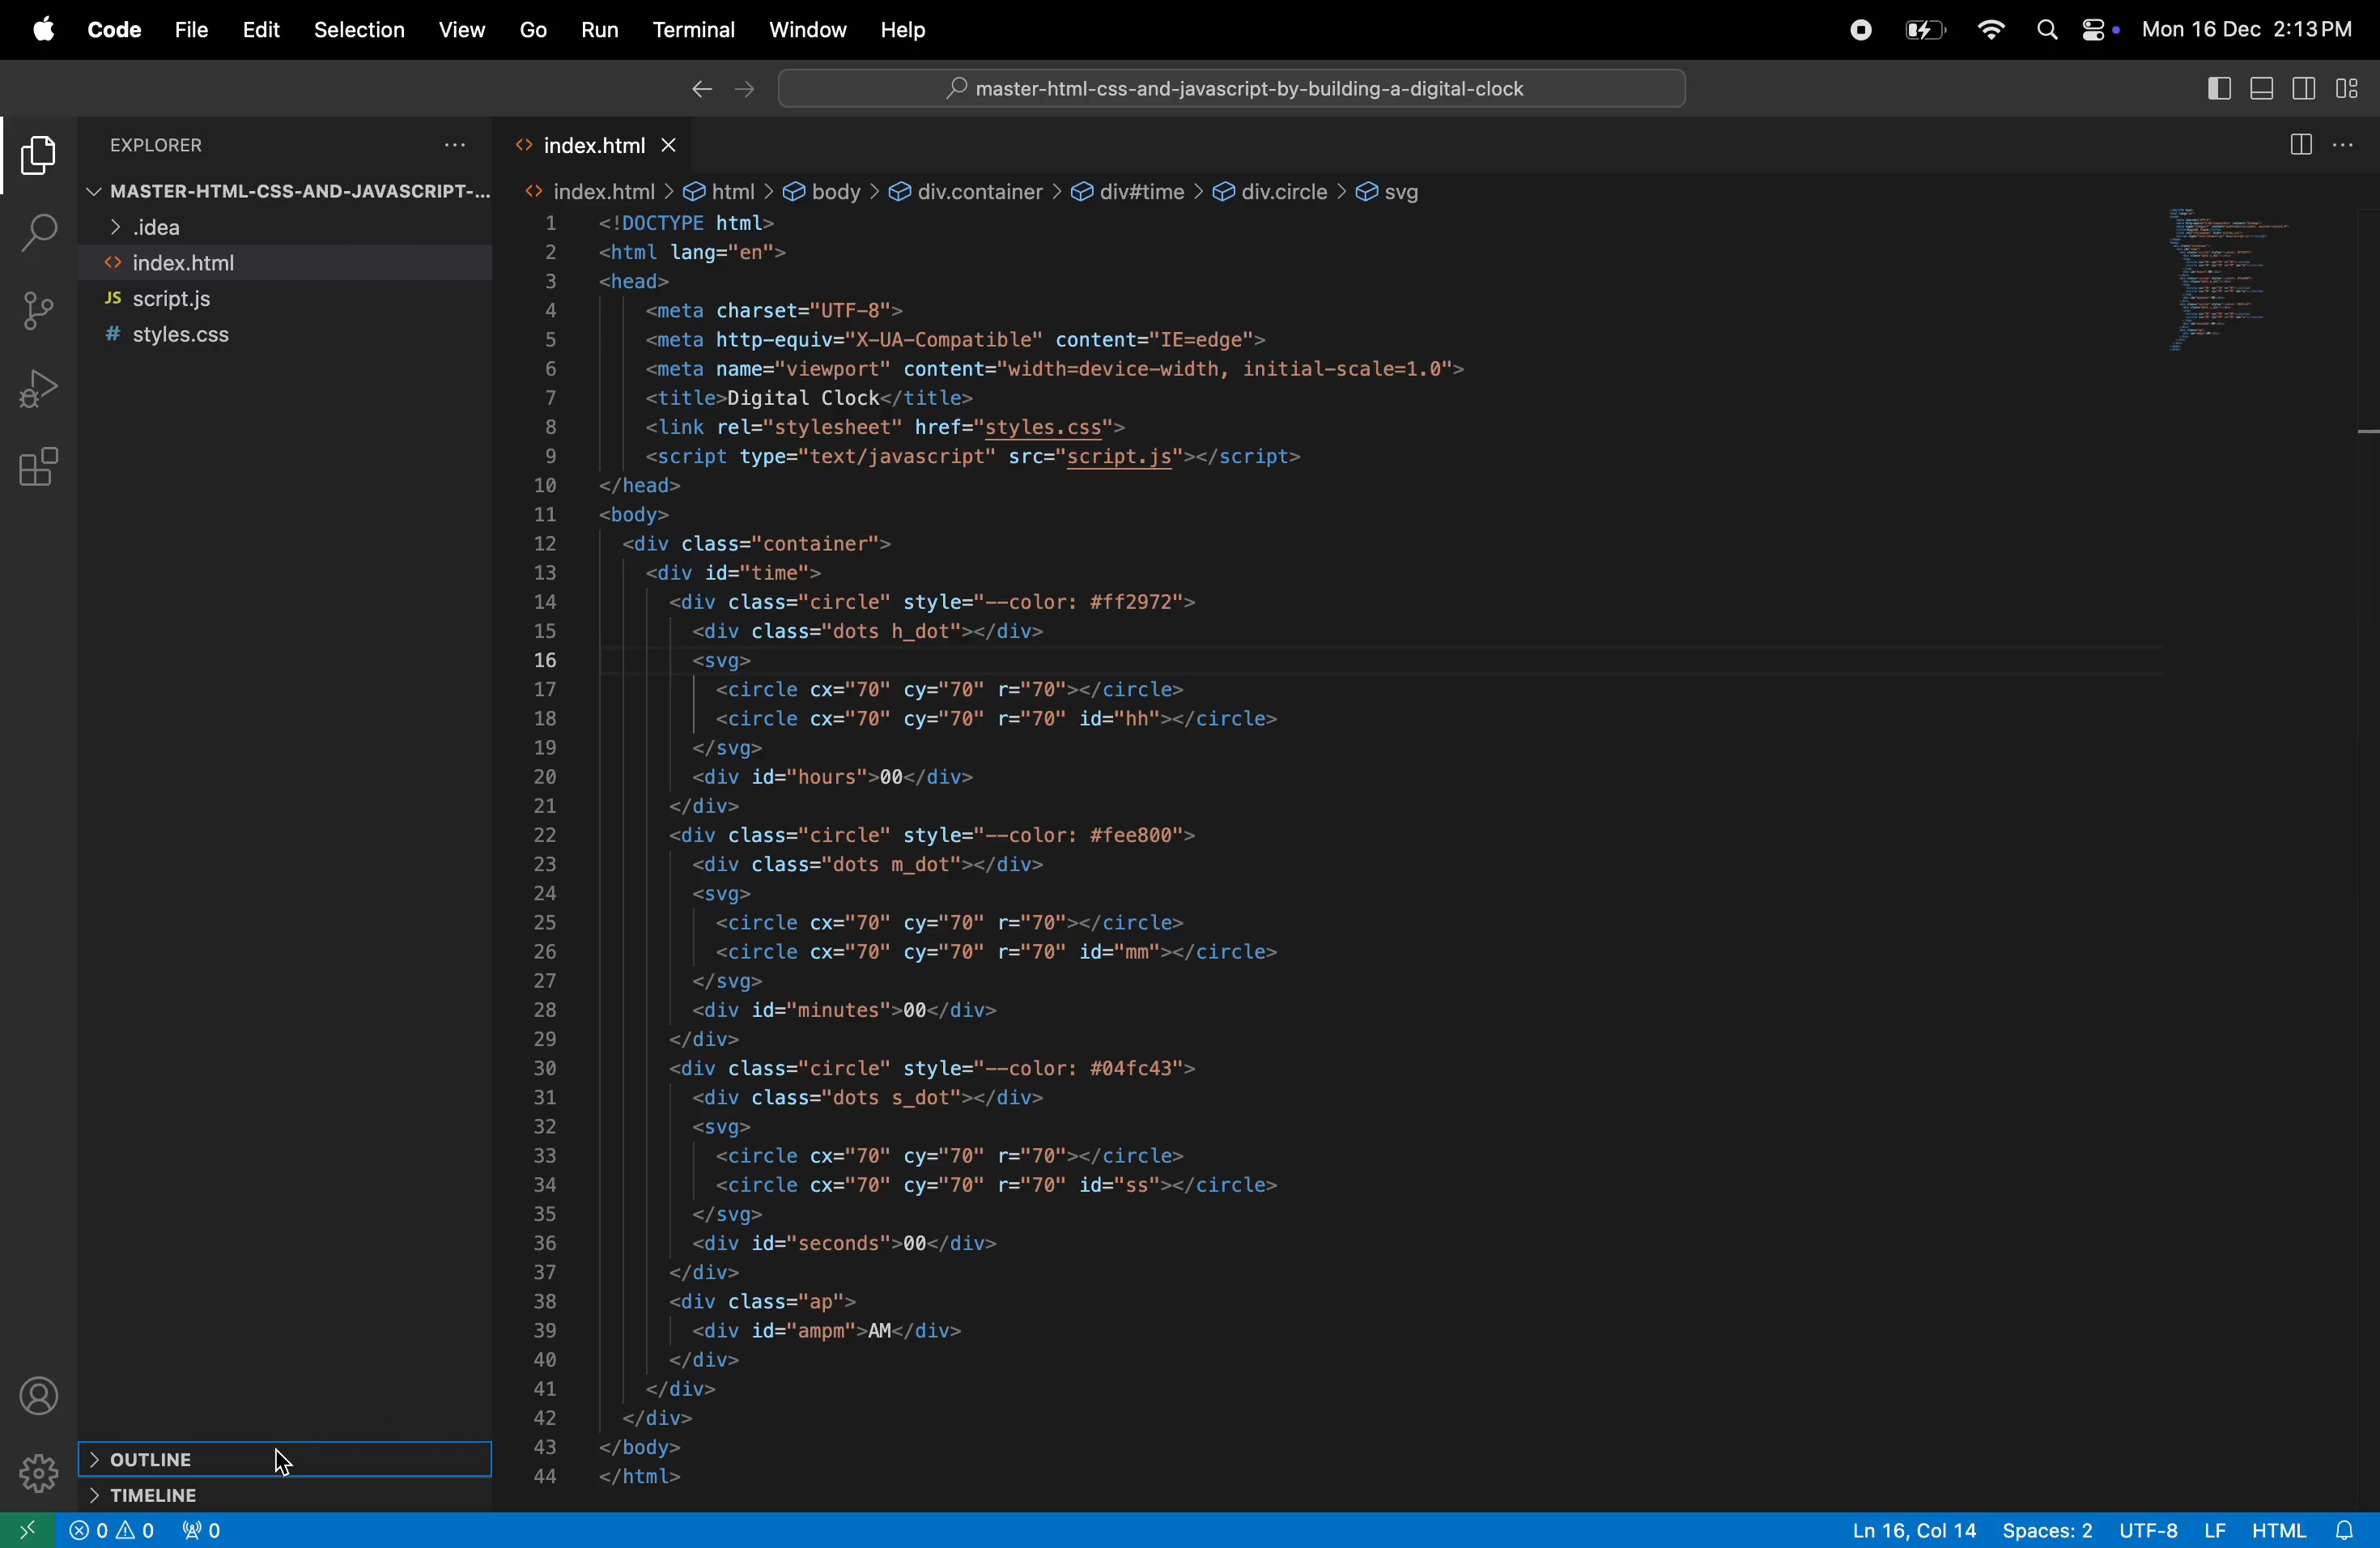  What do you see at coordinates (694, 35) in the screenshot?
I see `terminal` at bounding box center [694, 35].